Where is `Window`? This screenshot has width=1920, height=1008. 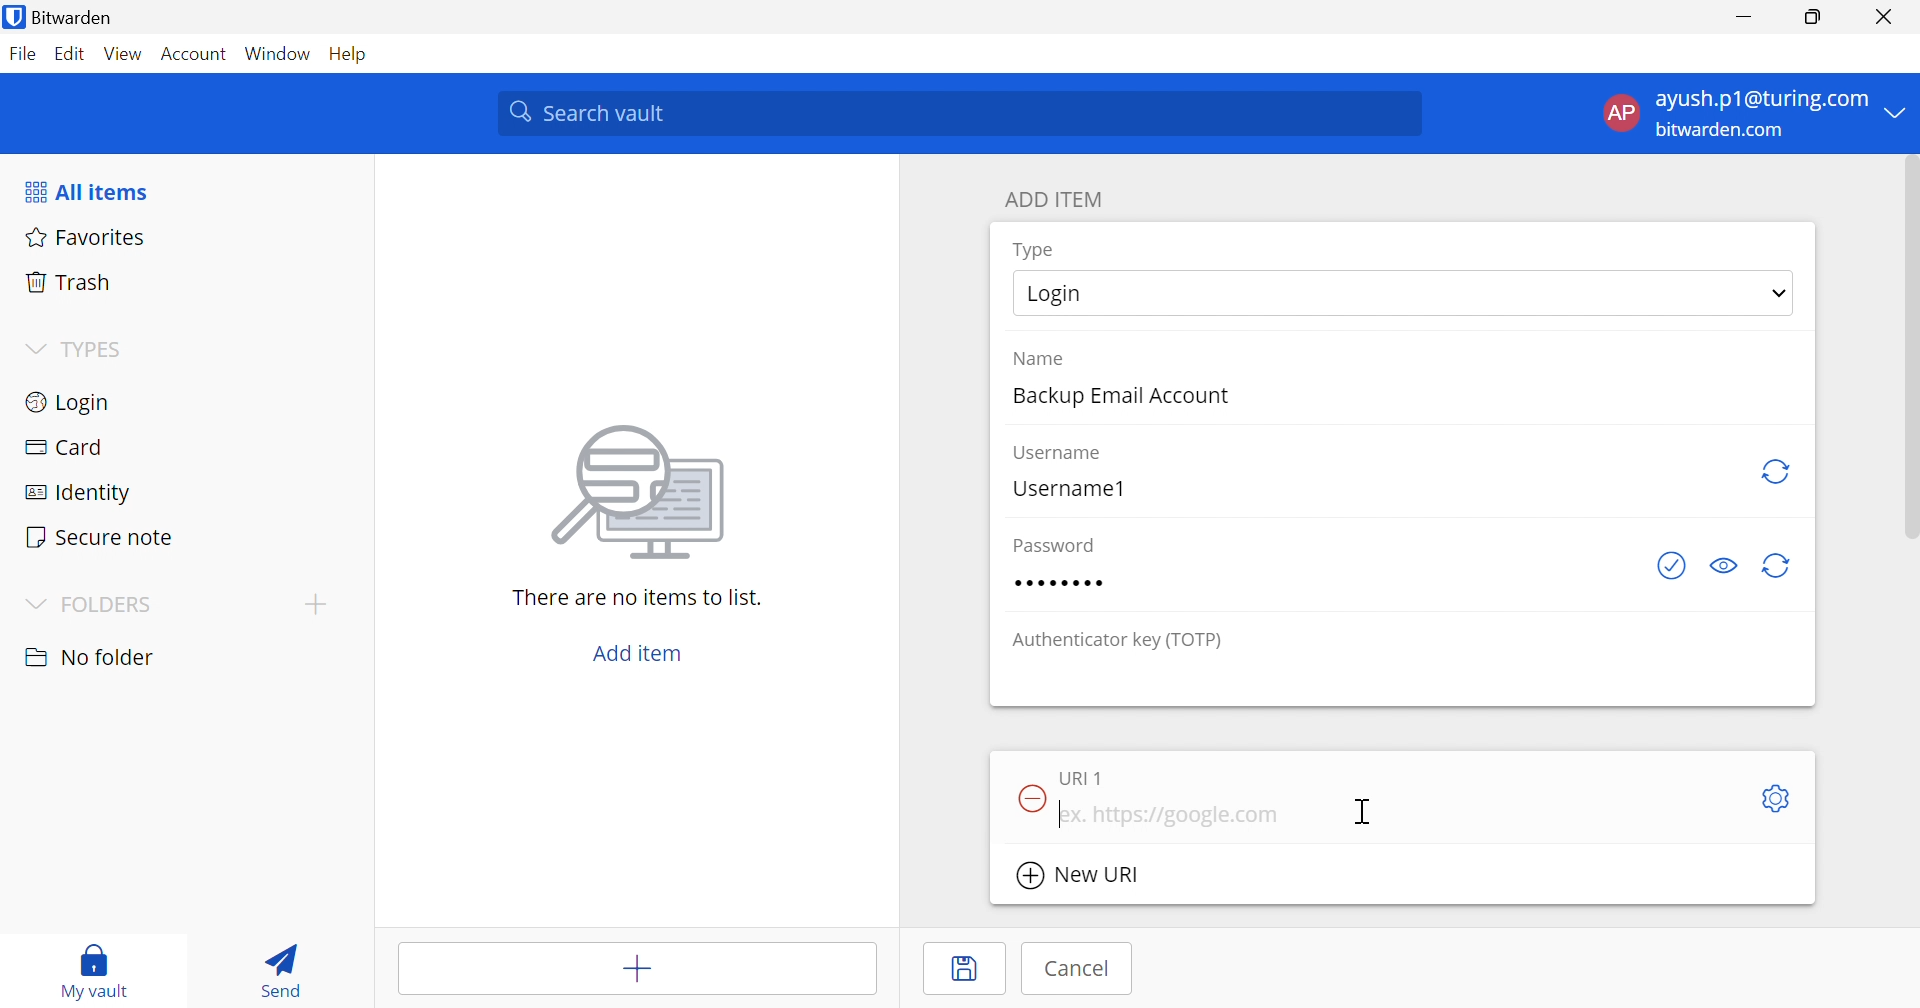 Window is located at coordinates (277, 51).